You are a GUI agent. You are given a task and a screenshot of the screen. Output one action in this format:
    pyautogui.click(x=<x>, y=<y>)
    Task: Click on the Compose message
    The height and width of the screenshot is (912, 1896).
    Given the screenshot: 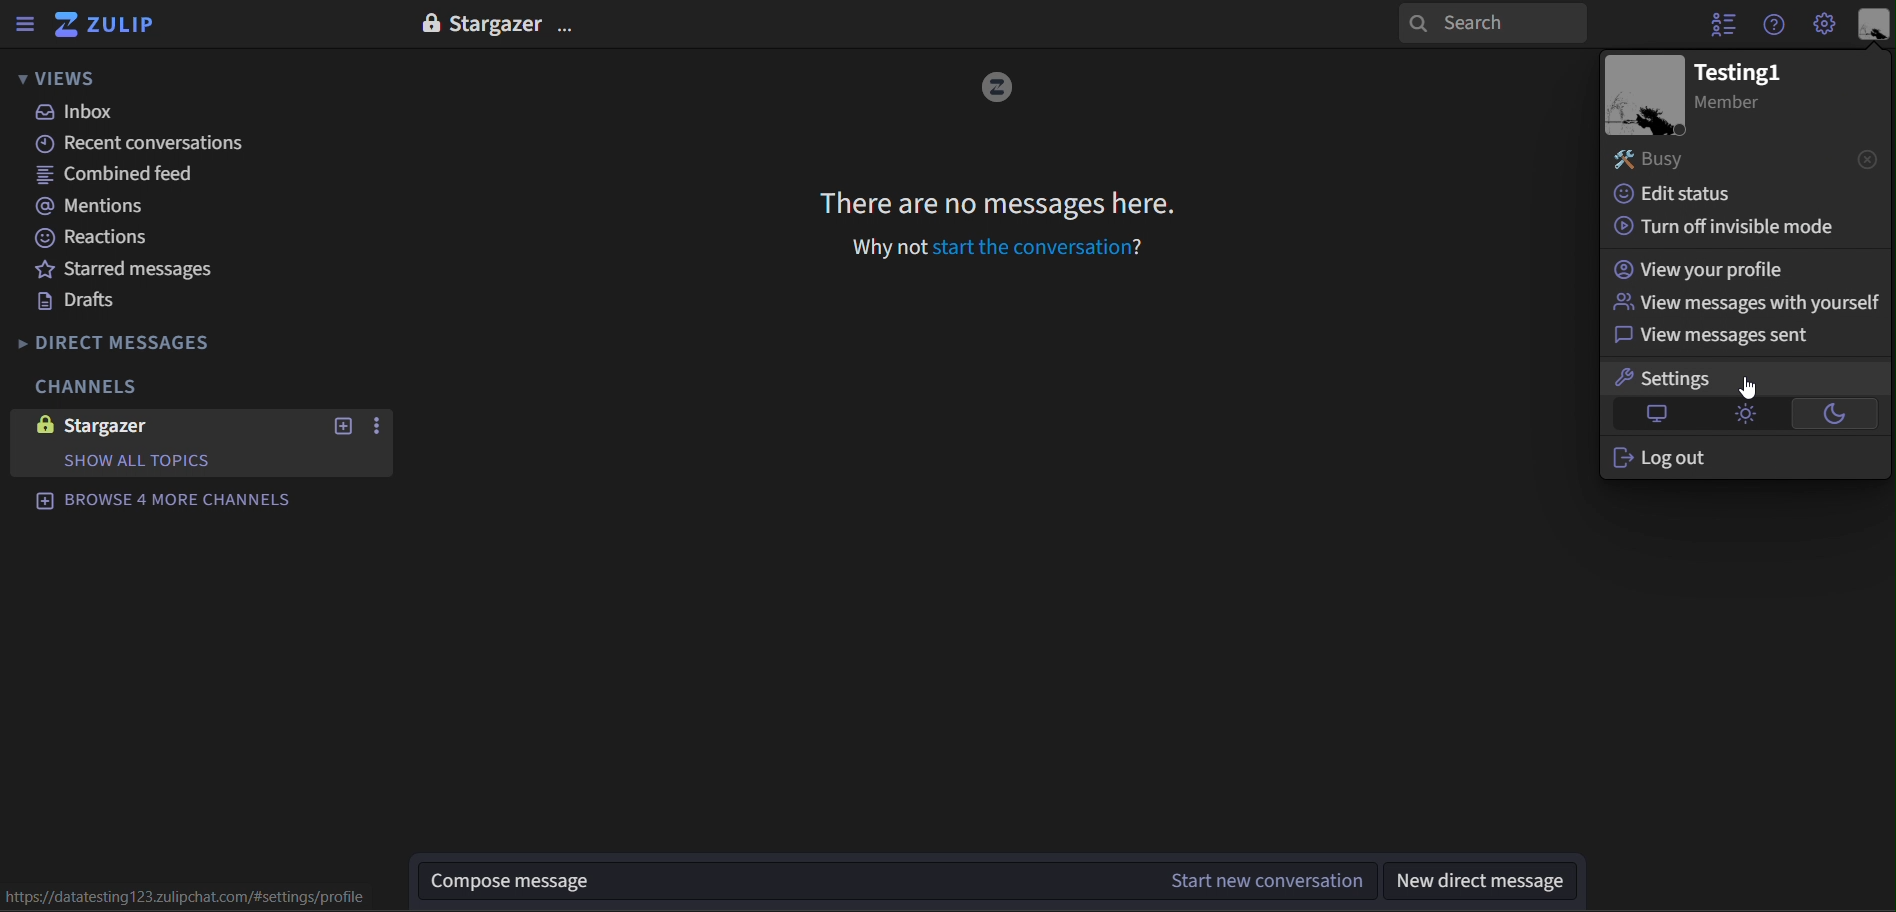 What is the action you would take?
    pyautogui.click(x=778, y=883)
    